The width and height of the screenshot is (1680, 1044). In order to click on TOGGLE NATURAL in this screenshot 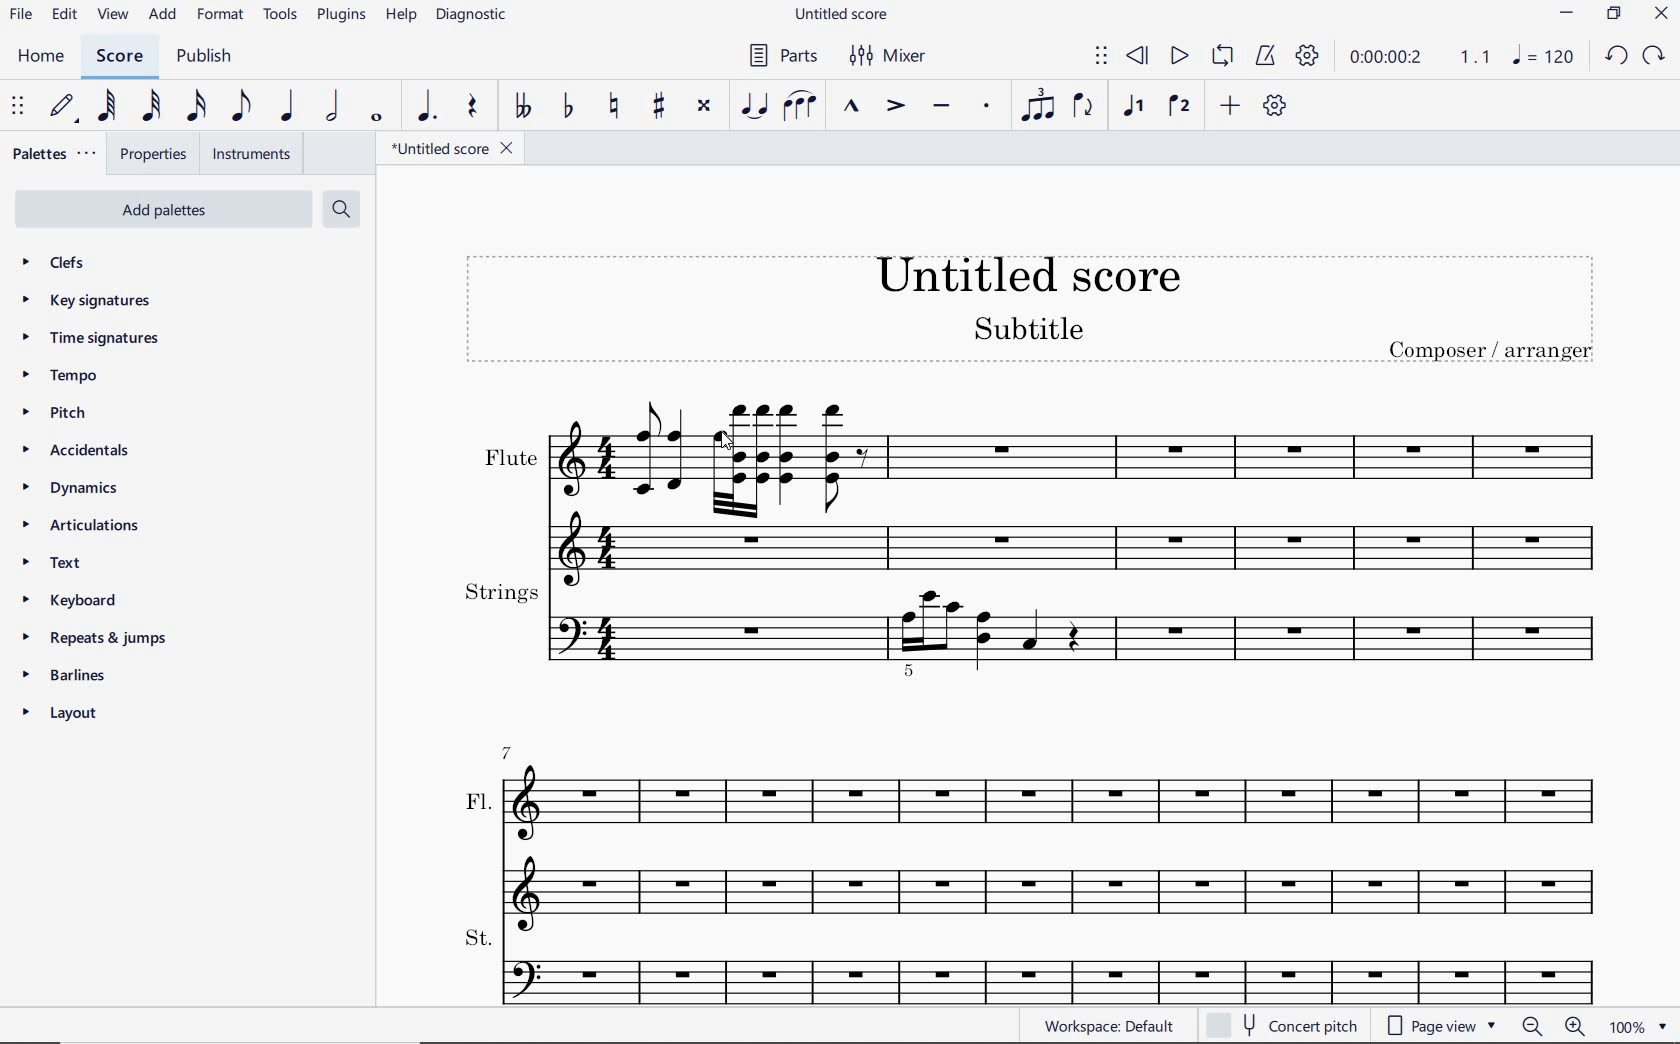, I will do `click(616, 107)`.